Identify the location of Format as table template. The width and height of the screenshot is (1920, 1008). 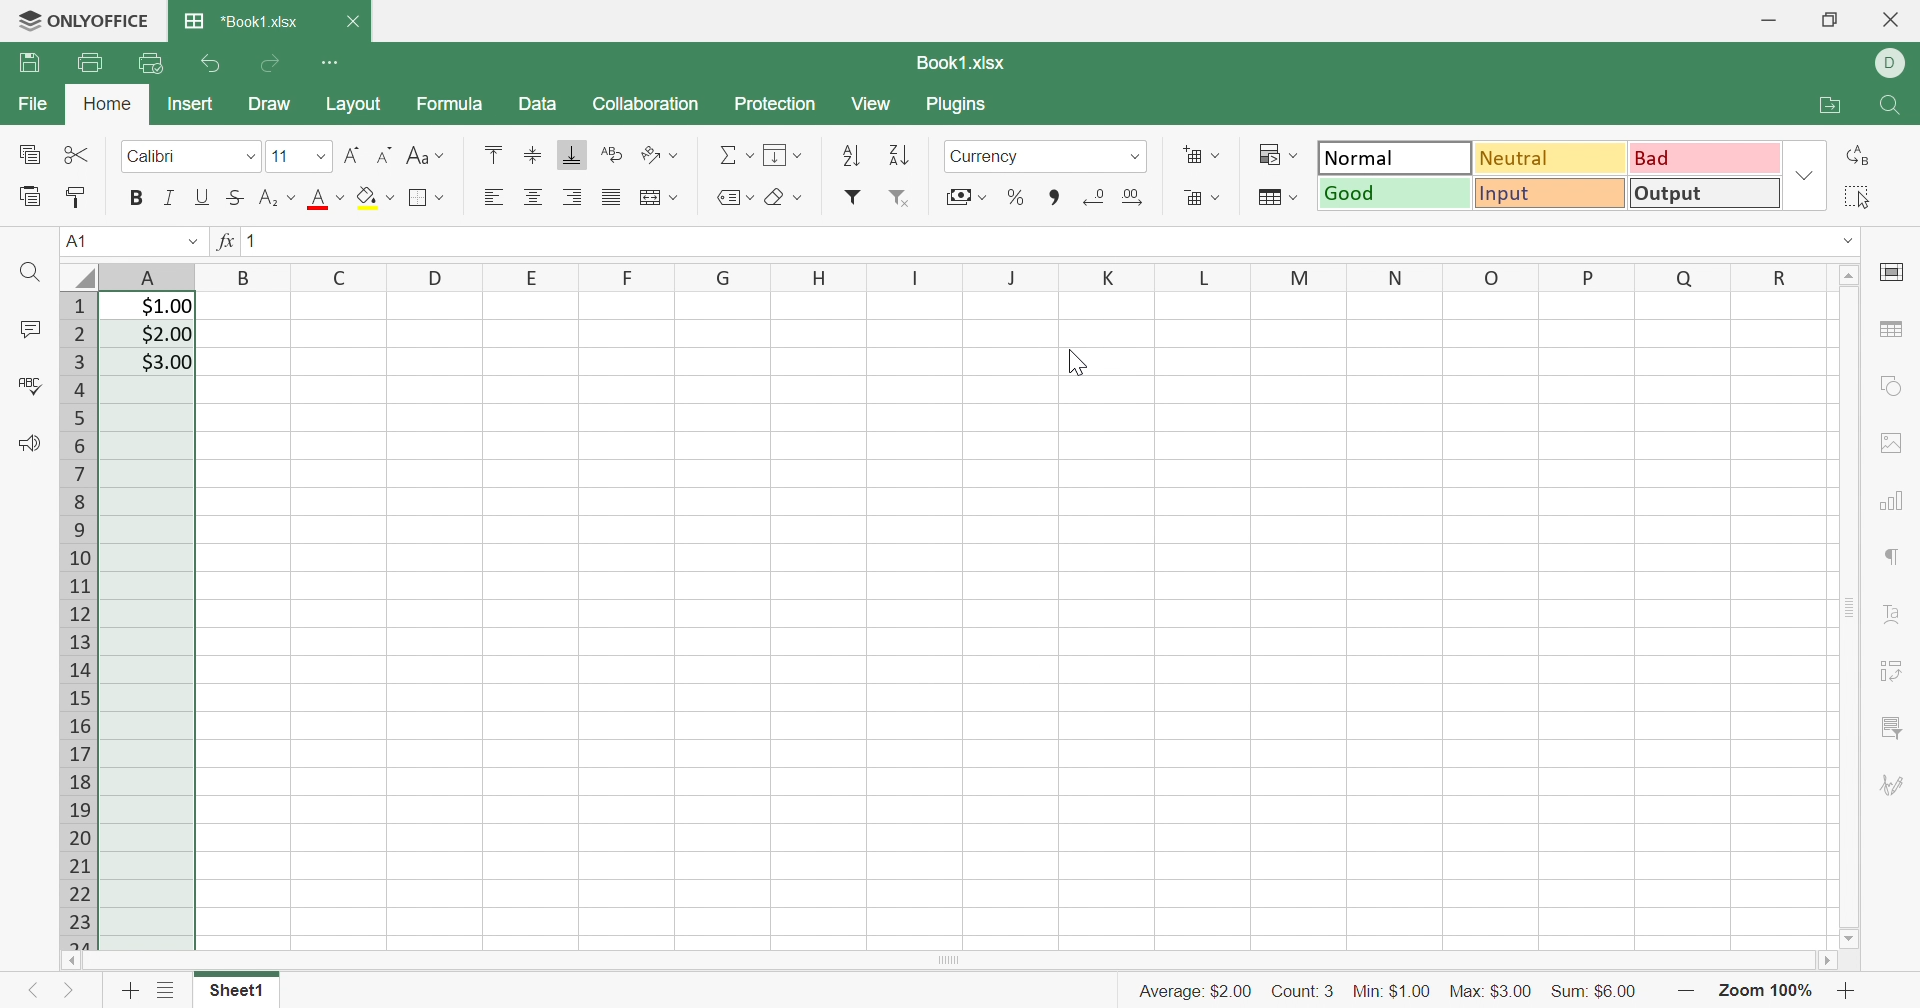
(1277, 196).